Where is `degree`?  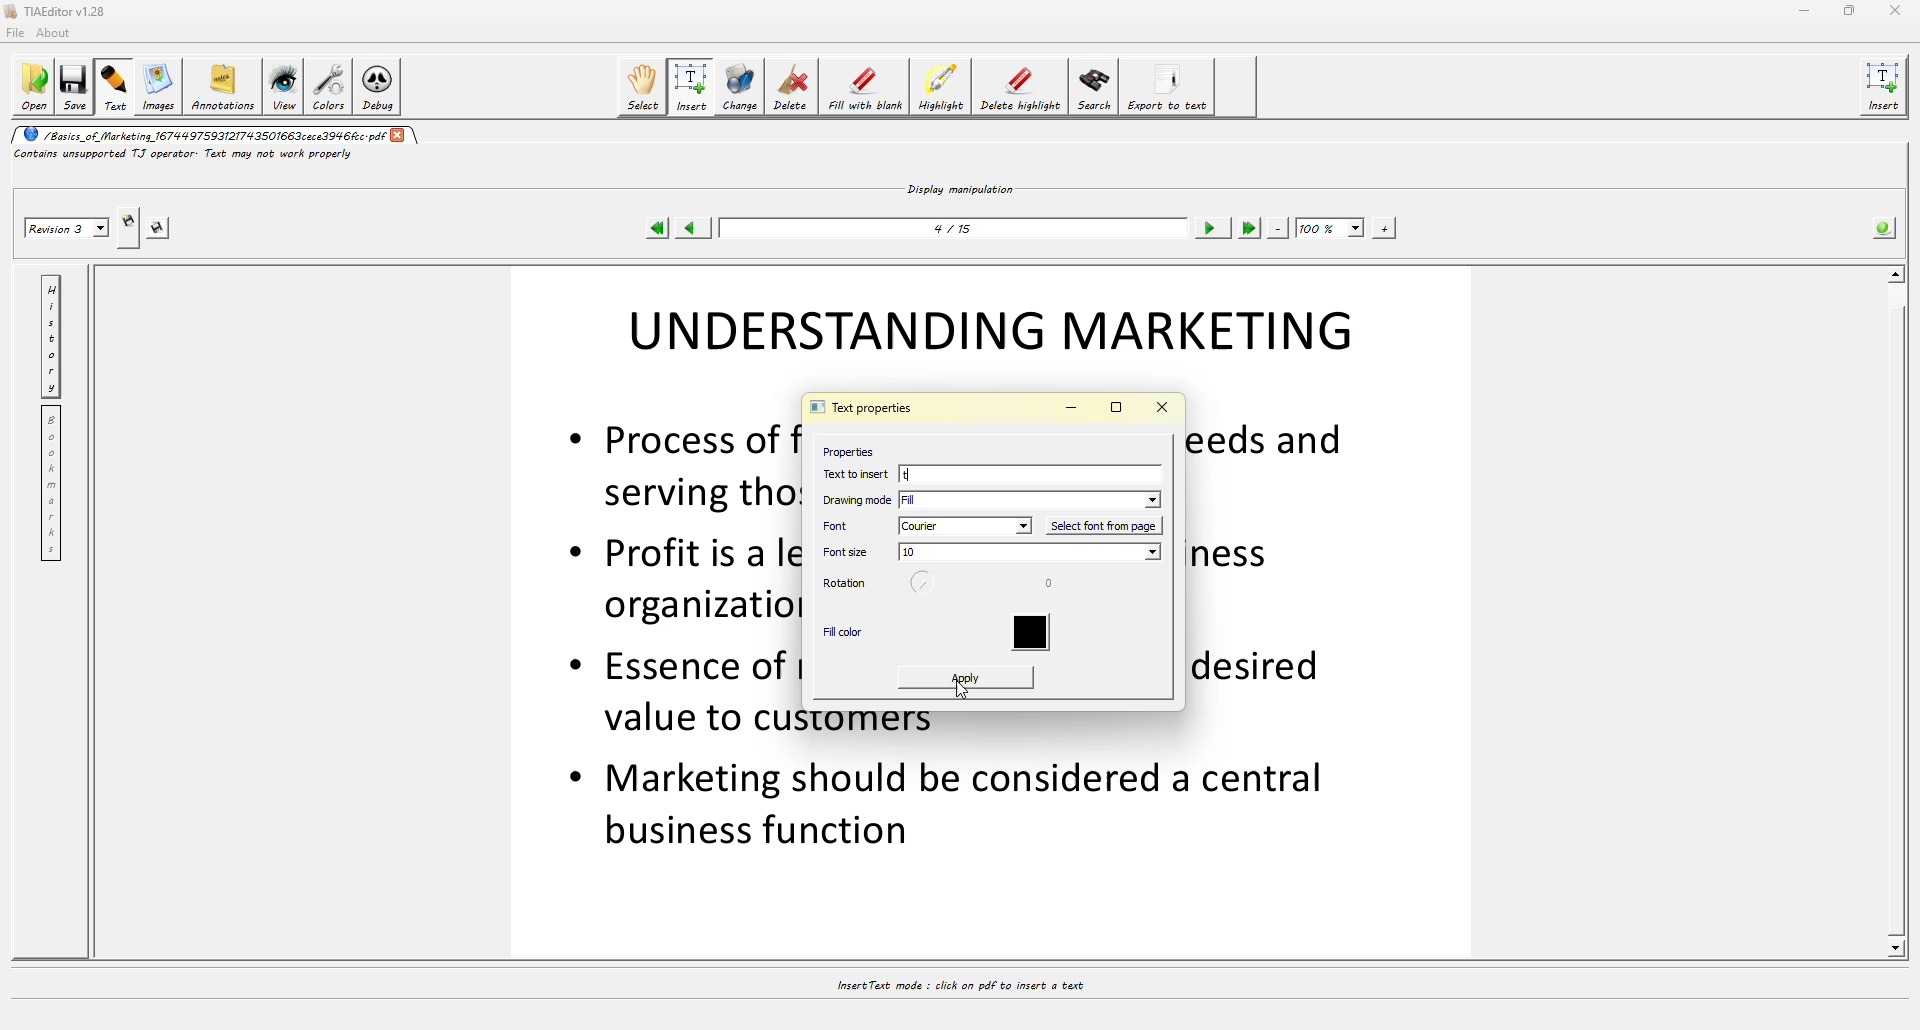
degree is located at coordinates (1056, 586).